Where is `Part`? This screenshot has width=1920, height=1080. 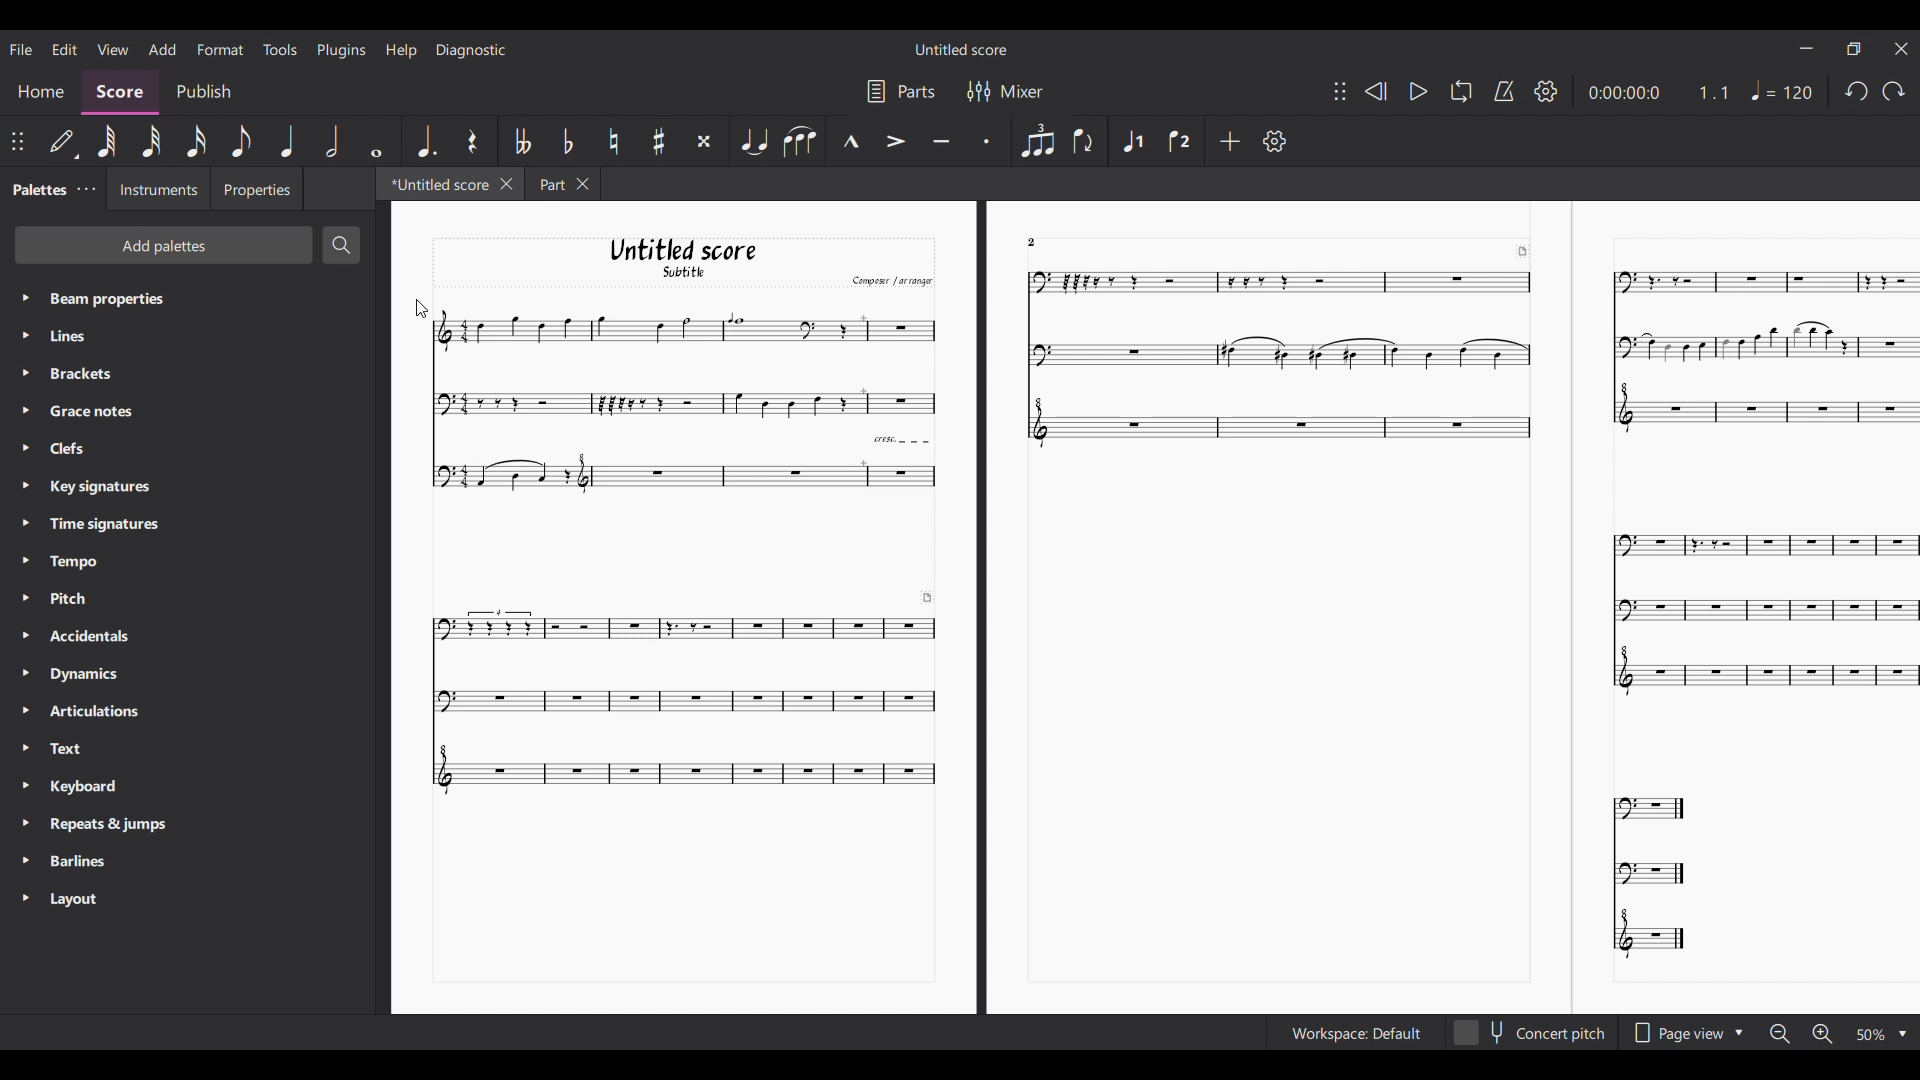 Part is located at coordinates (548, 183).